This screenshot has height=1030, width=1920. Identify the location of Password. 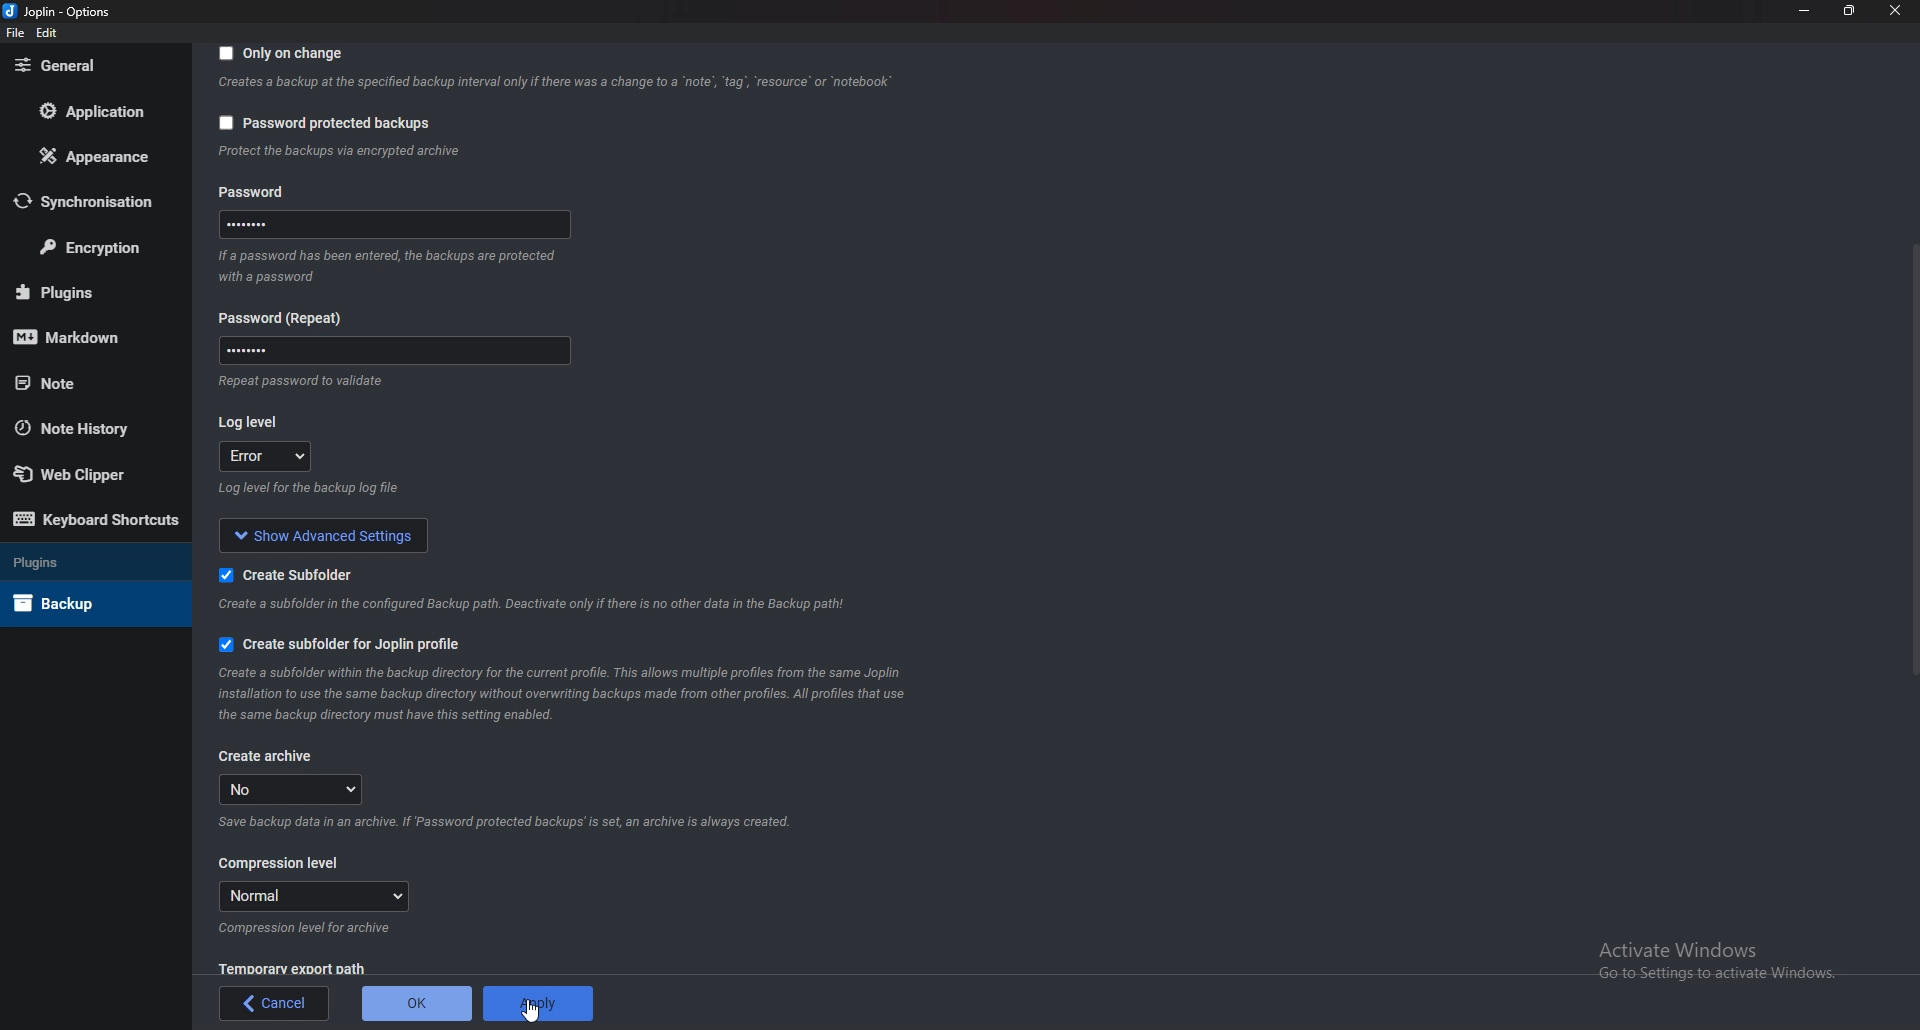
(282, 191).